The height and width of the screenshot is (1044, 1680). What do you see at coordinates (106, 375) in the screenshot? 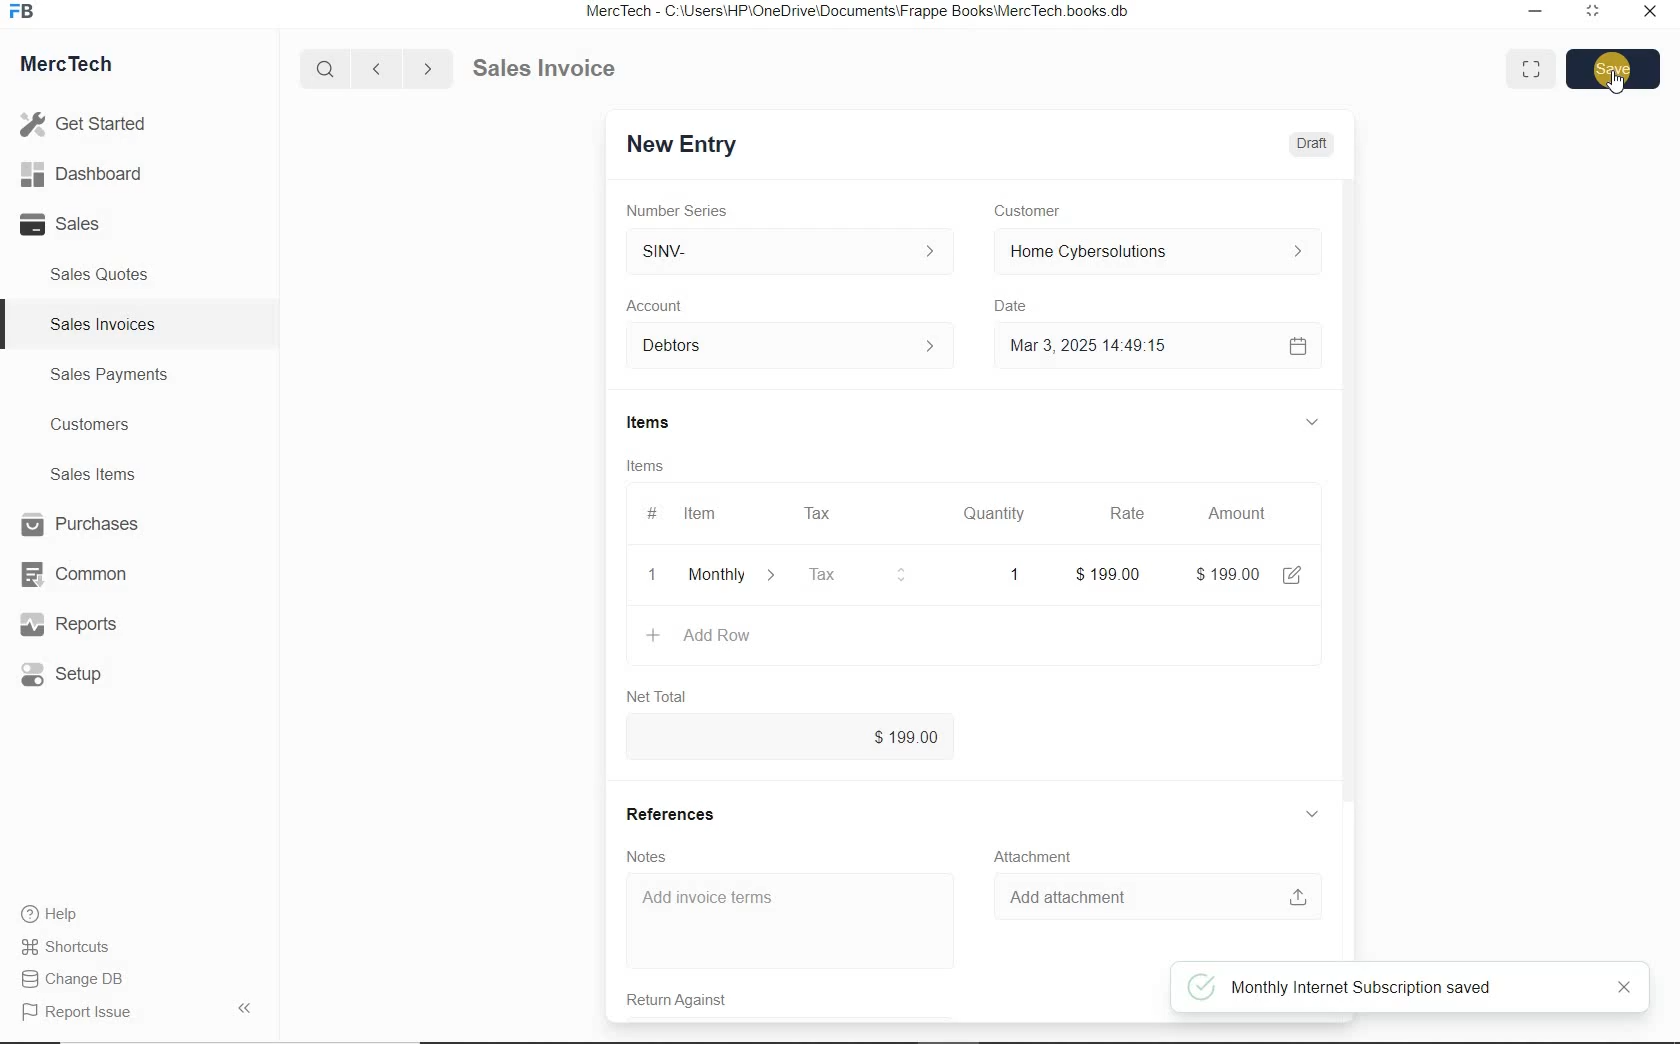
I see `Sales Payments` at bounding box center [106, 375].